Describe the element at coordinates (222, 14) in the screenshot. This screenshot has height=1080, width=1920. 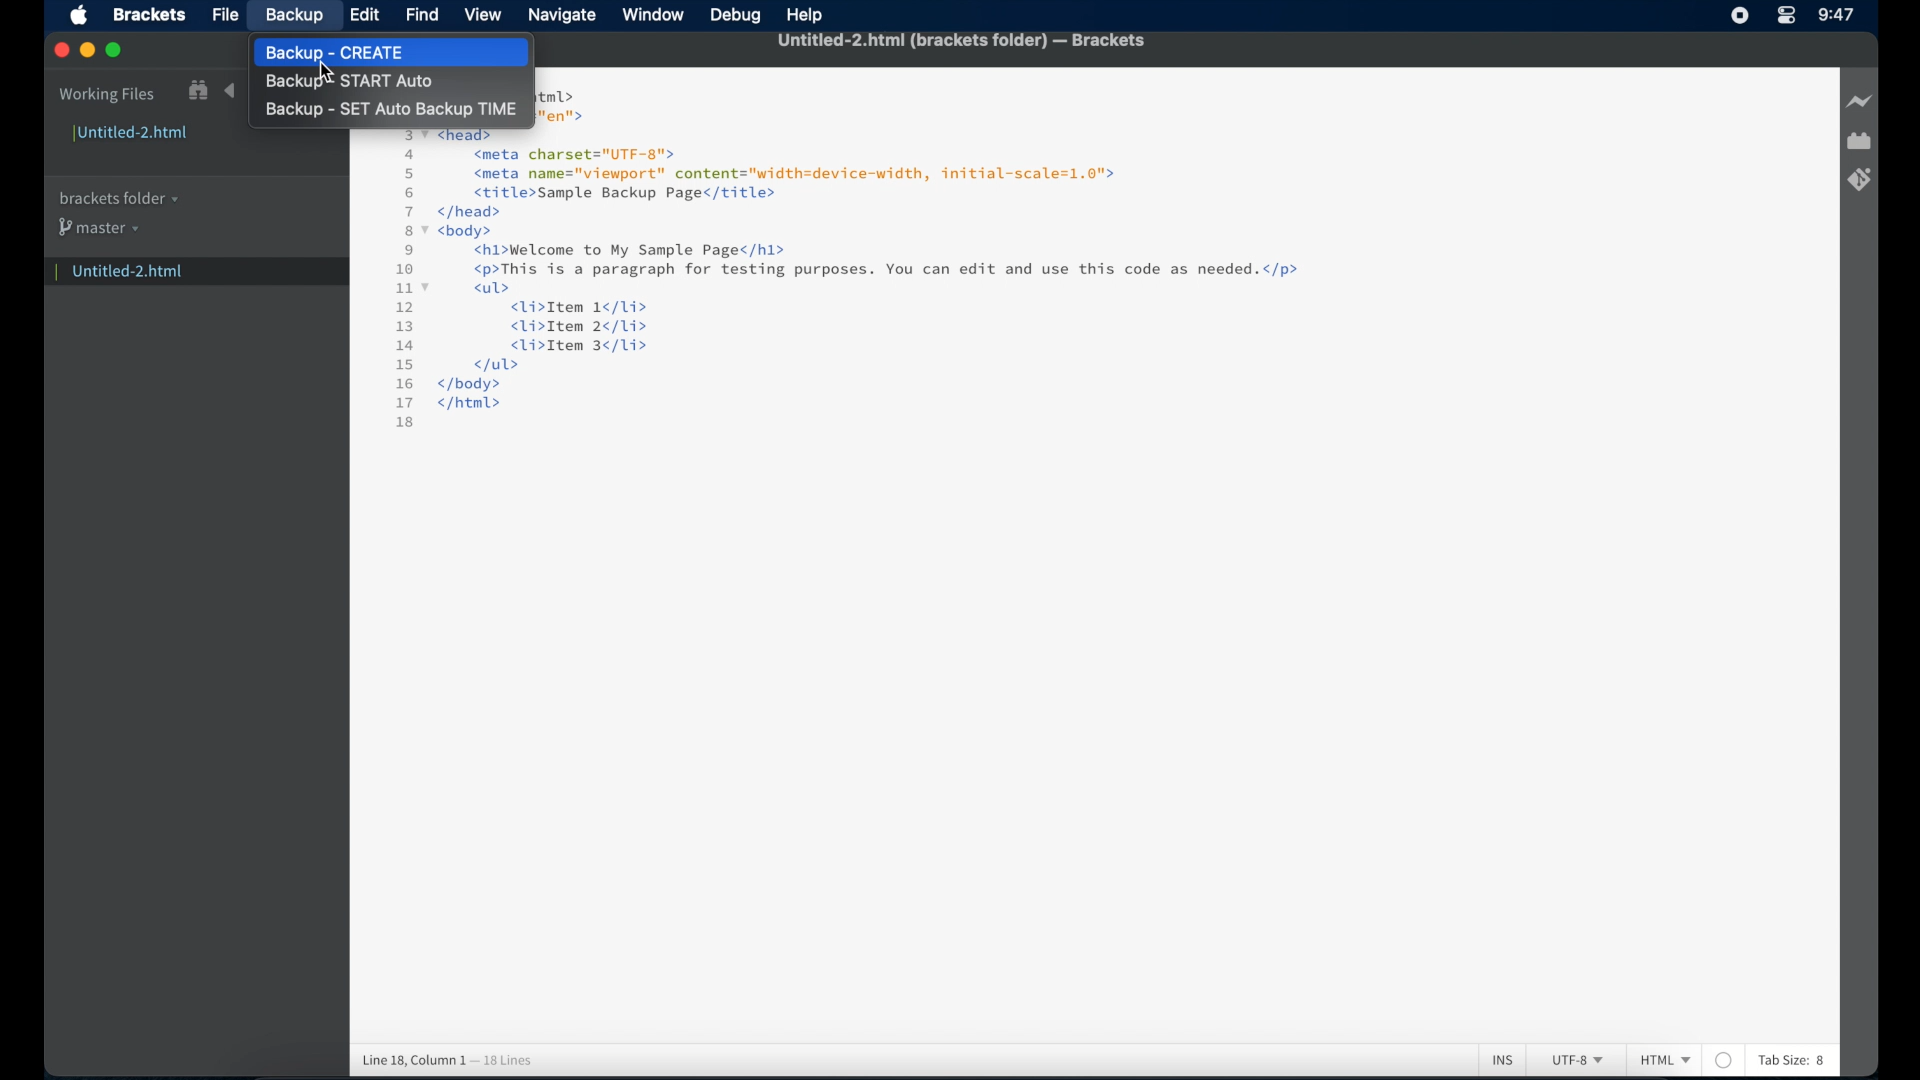
I see `File` at that location.